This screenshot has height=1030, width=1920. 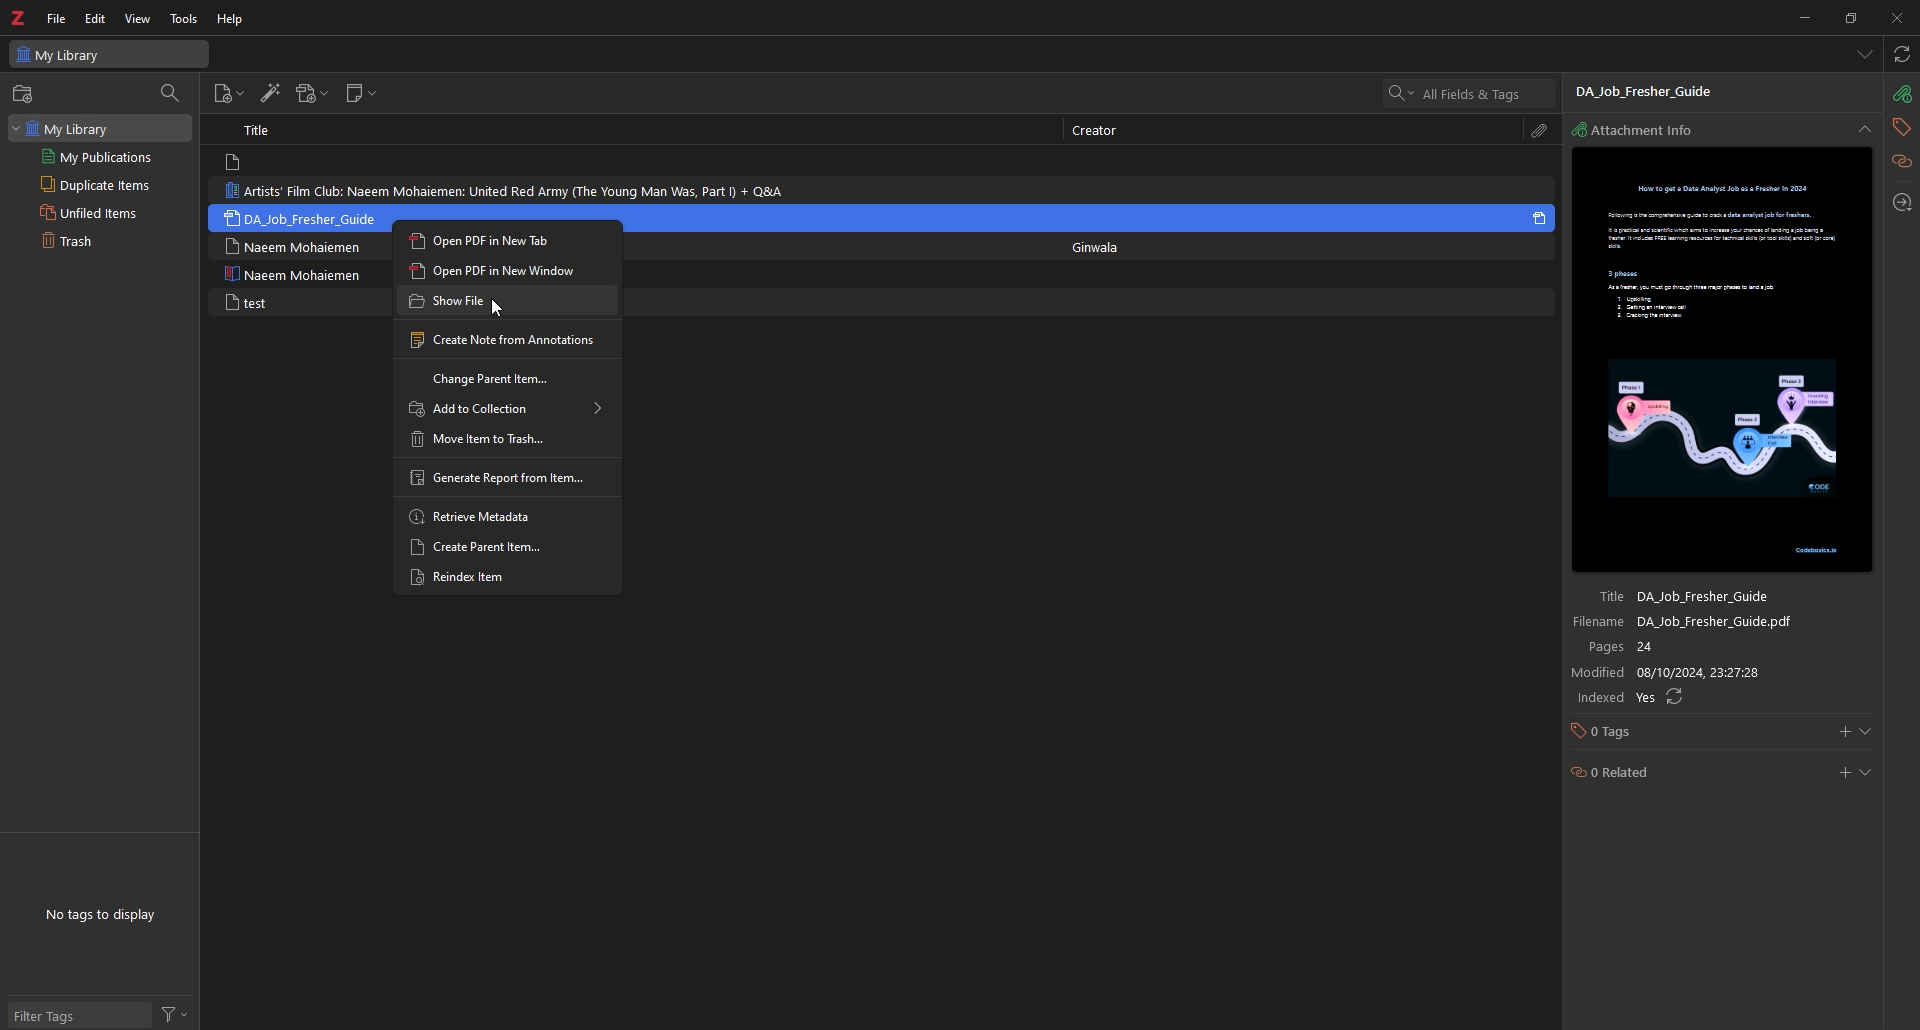 I want to click on resize, so click(x=1851, y=17).